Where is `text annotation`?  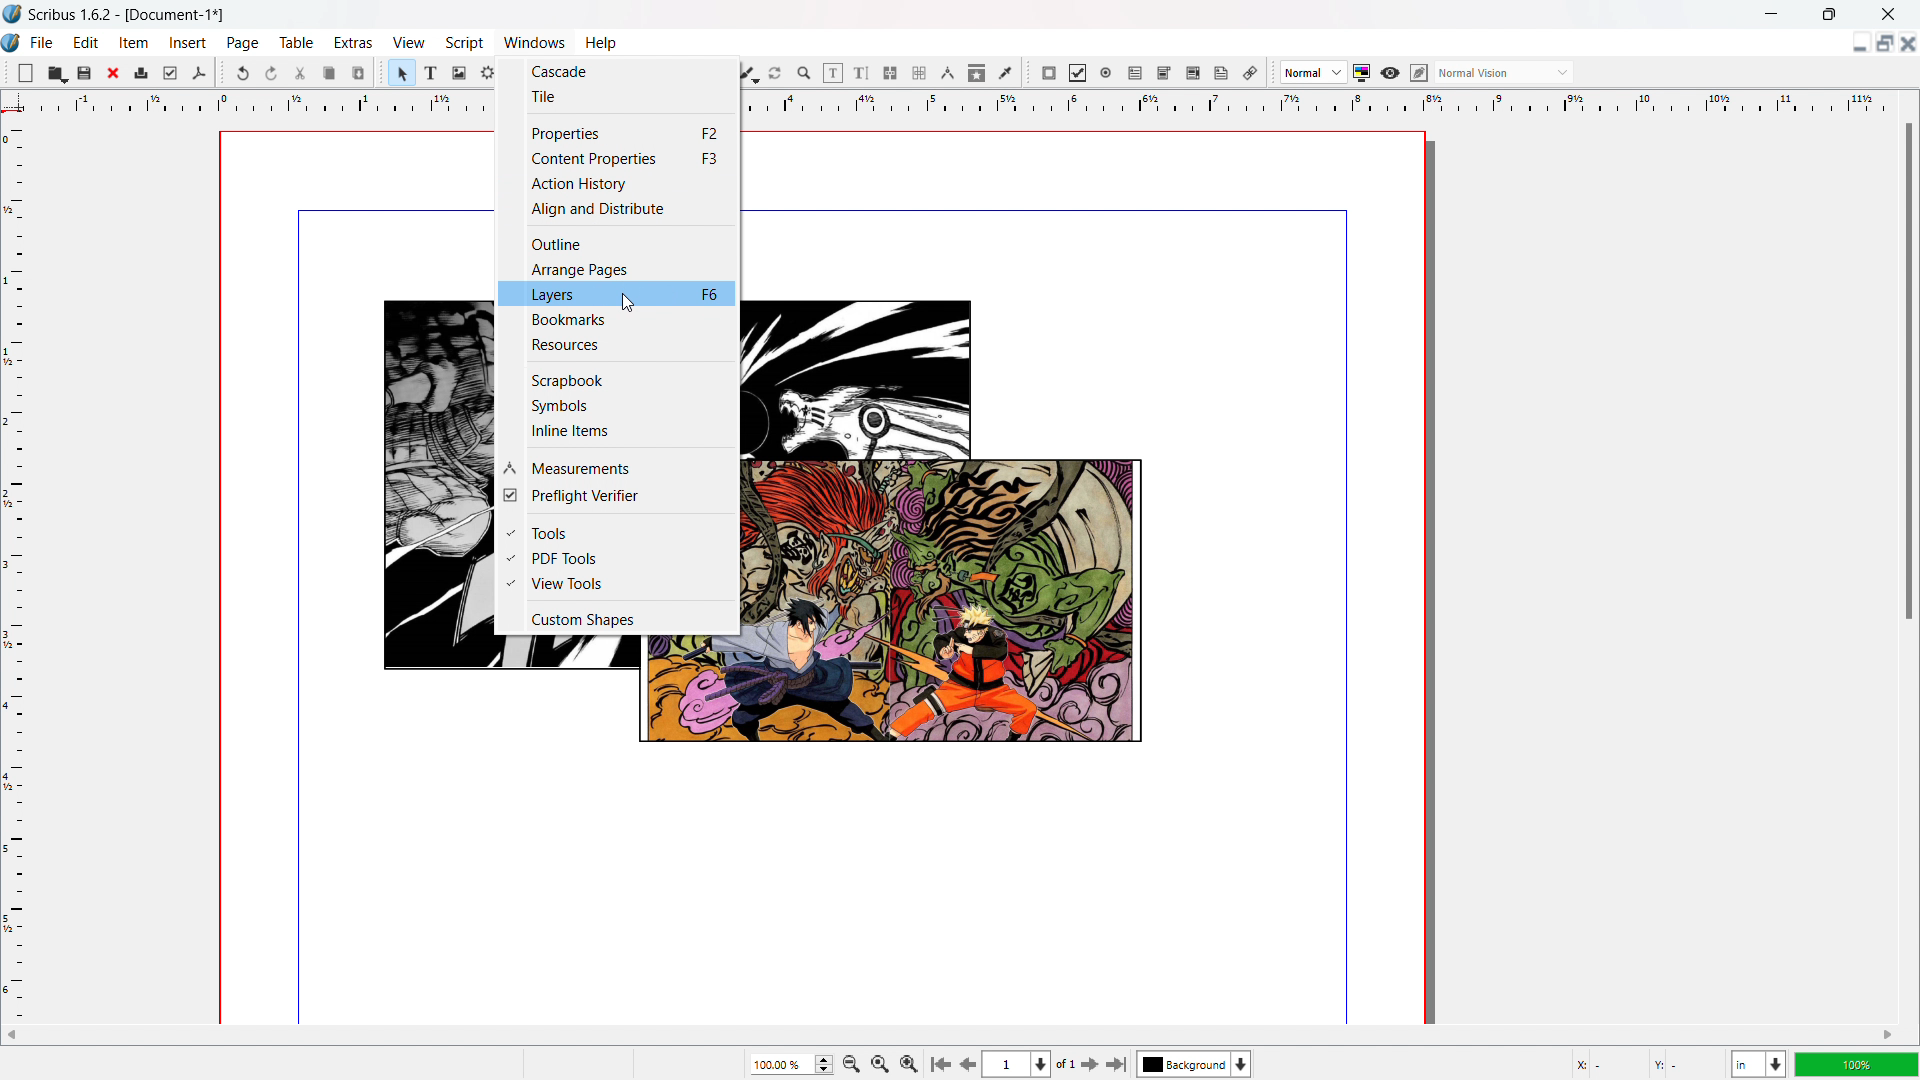 text annotation is located at coordinates (1222, 73).